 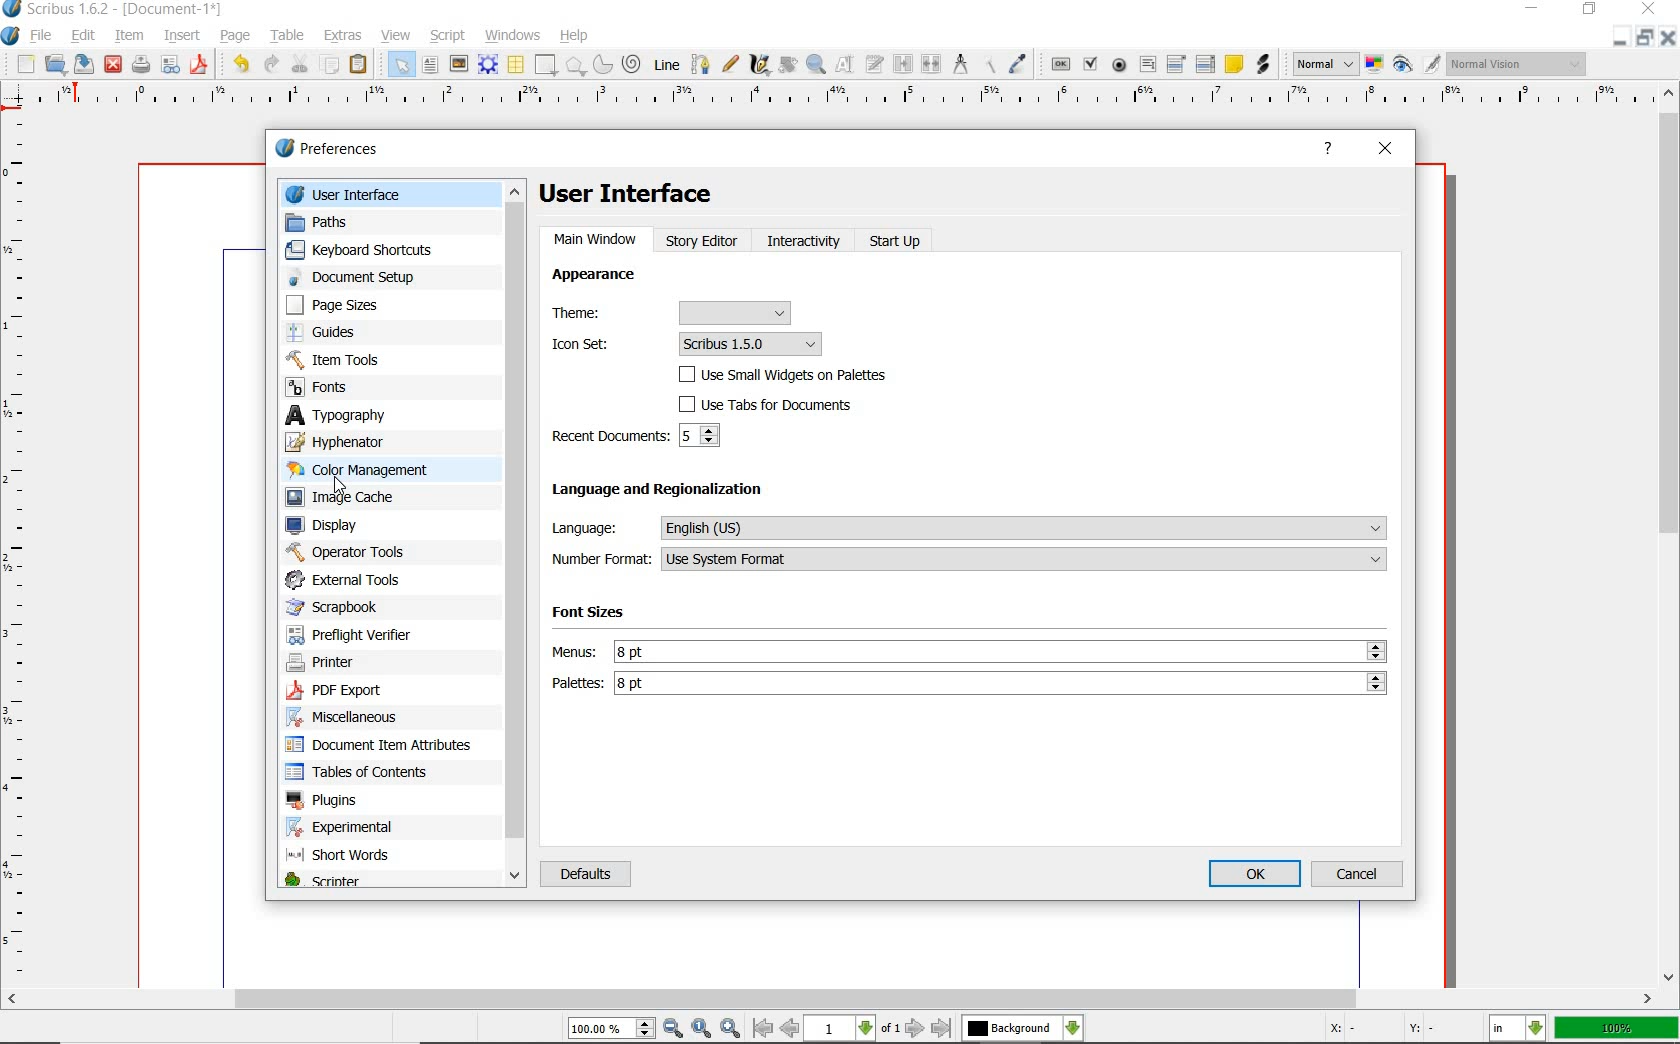 I want to click on preflight verifier, so click(x=365, y=634).